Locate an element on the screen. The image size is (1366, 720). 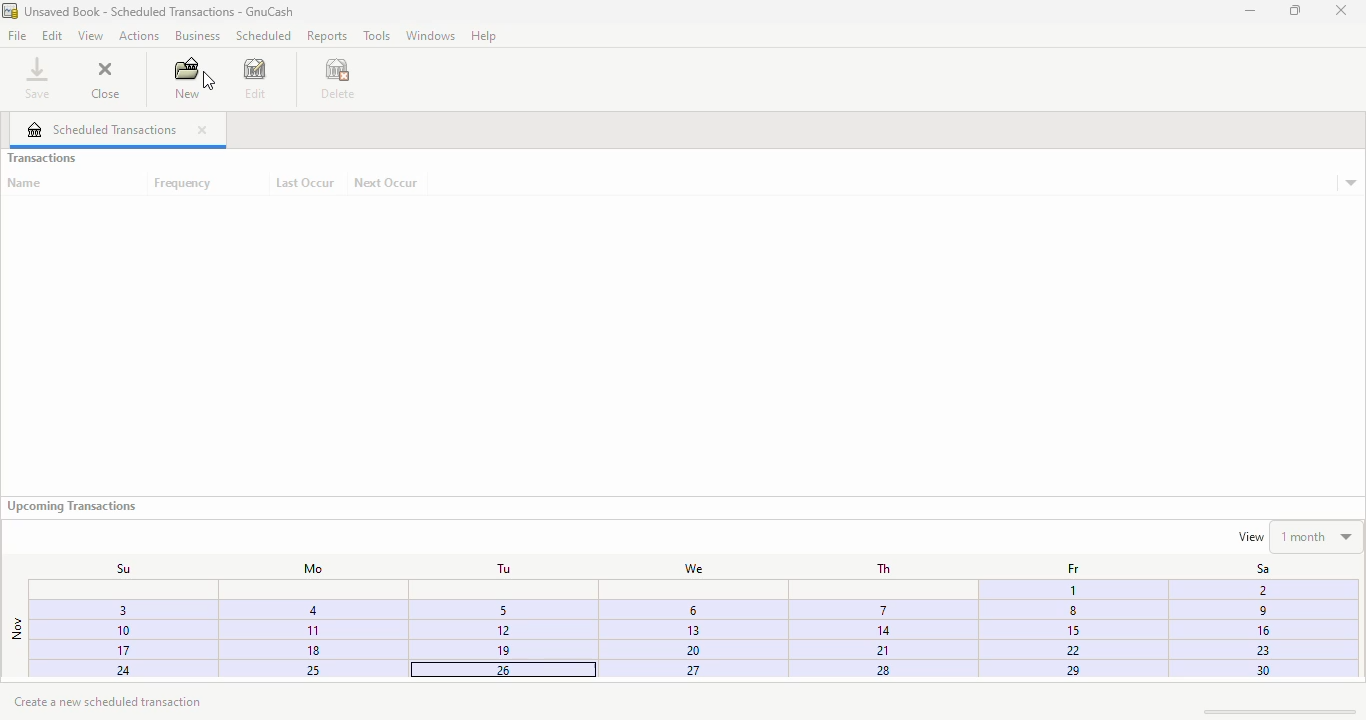
last occur is located at coordinates (305, 183).